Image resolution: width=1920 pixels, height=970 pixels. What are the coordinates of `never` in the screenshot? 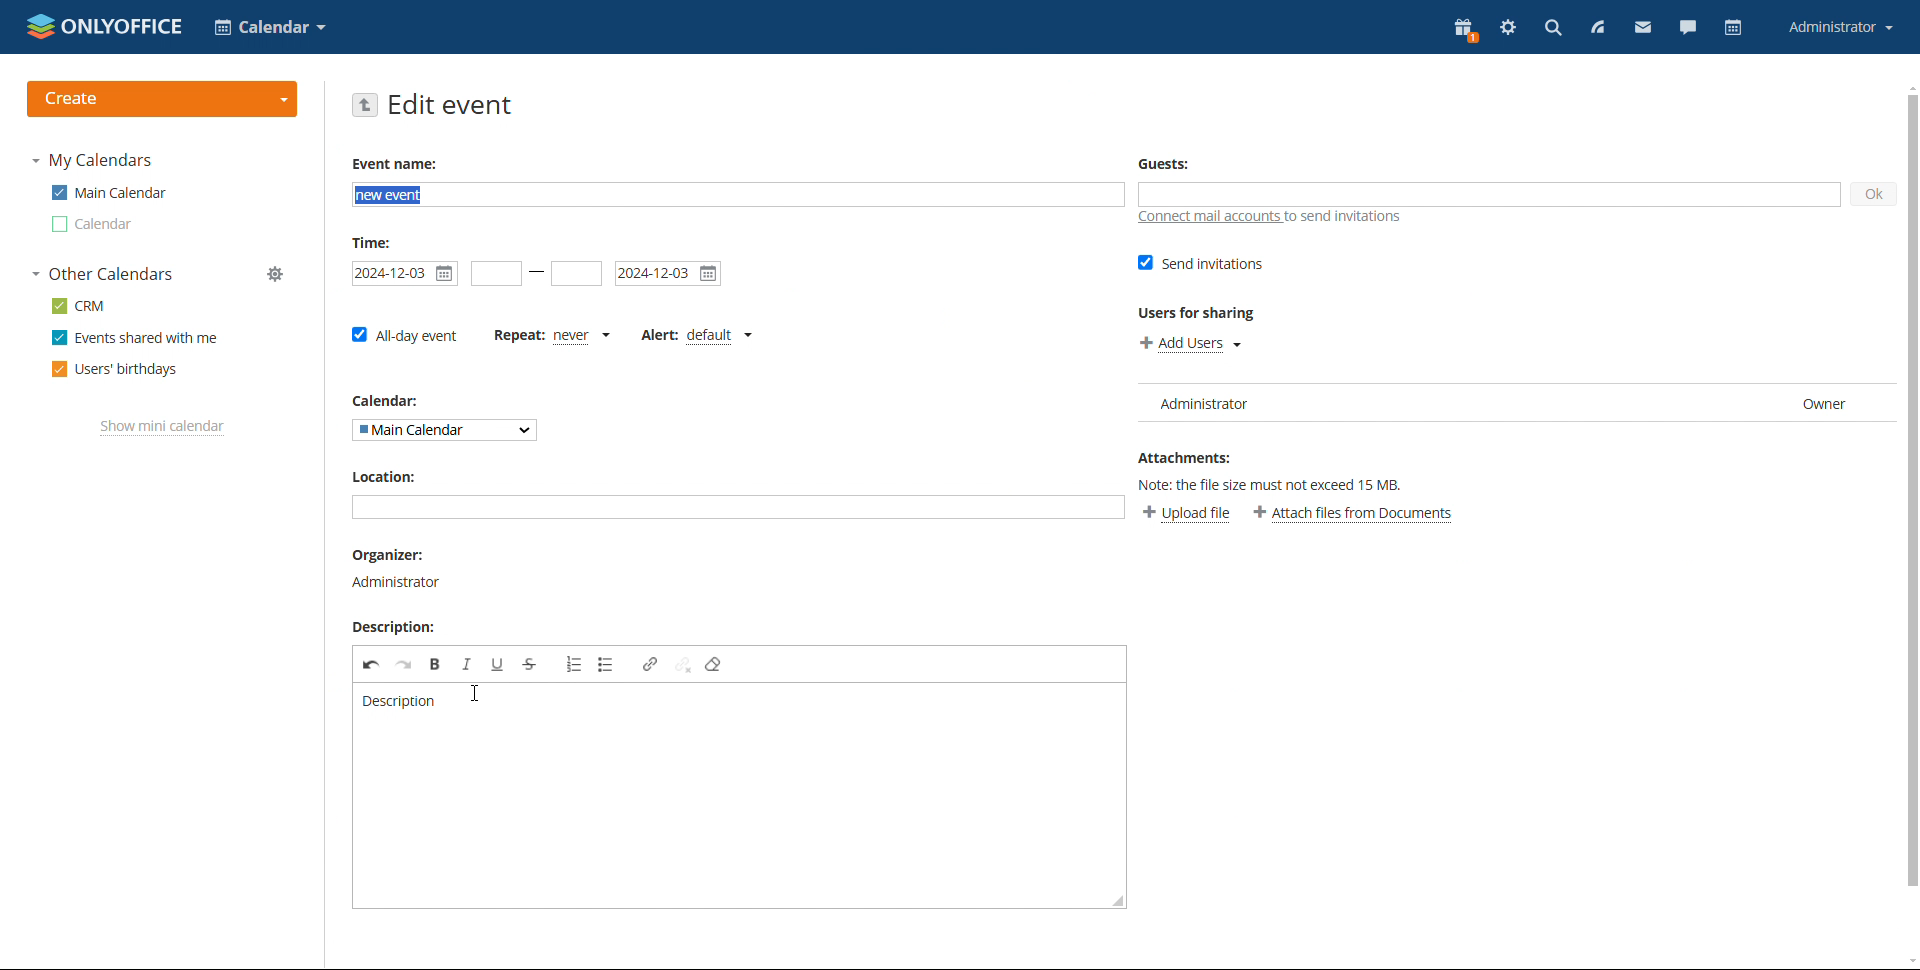 It's located at (586, 335).